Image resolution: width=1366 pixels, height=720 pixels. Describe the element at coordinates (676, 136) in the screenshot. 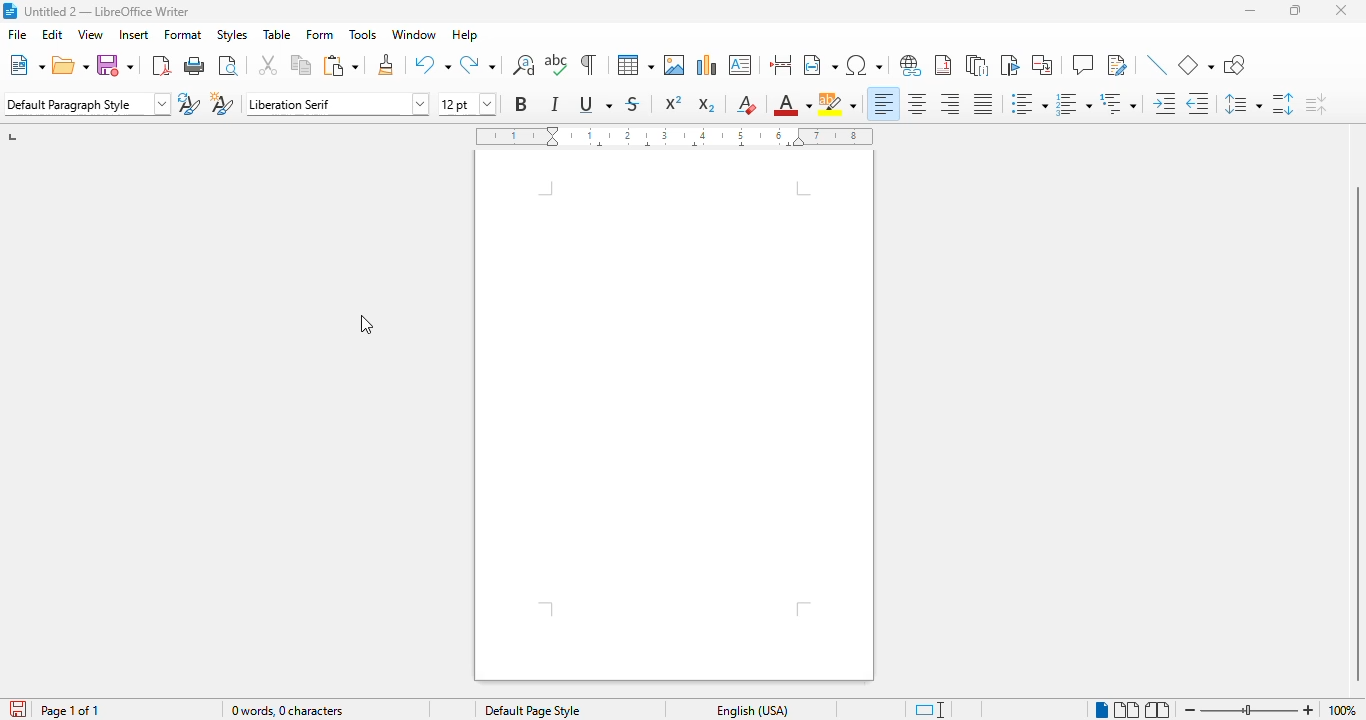

I see `ruler` at that location.